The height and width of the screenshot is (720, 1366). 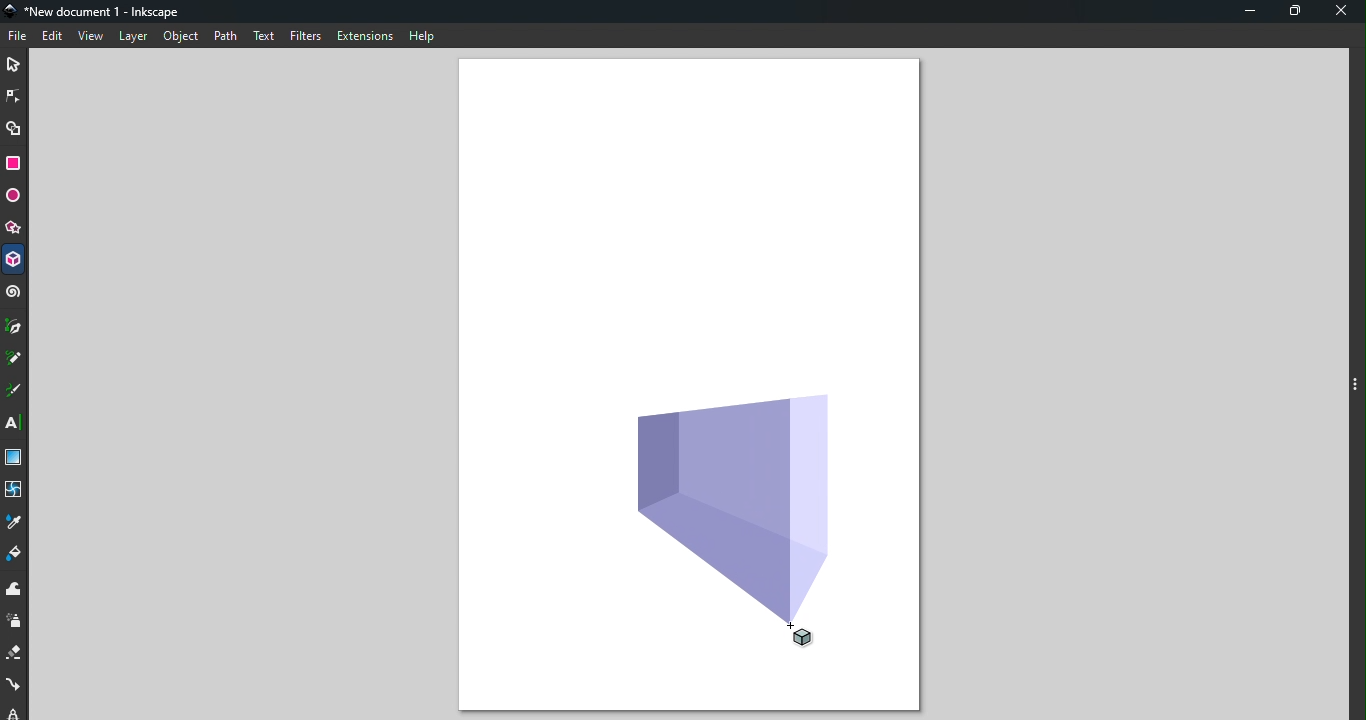 What do you see at coordinates (15, 624) in the screenshot?
I see `Spray tool` at bounding box center [15, 624].